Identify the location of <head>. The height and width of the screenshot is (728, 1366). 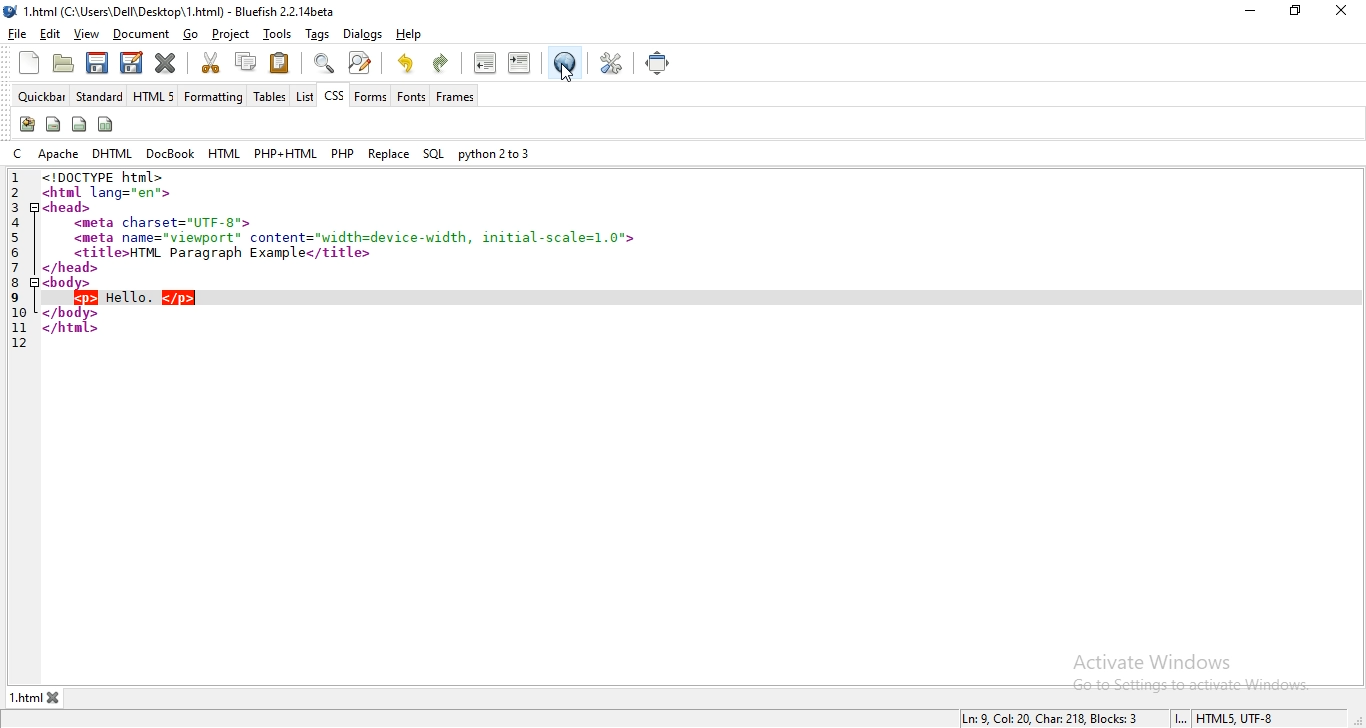
(69, 207).